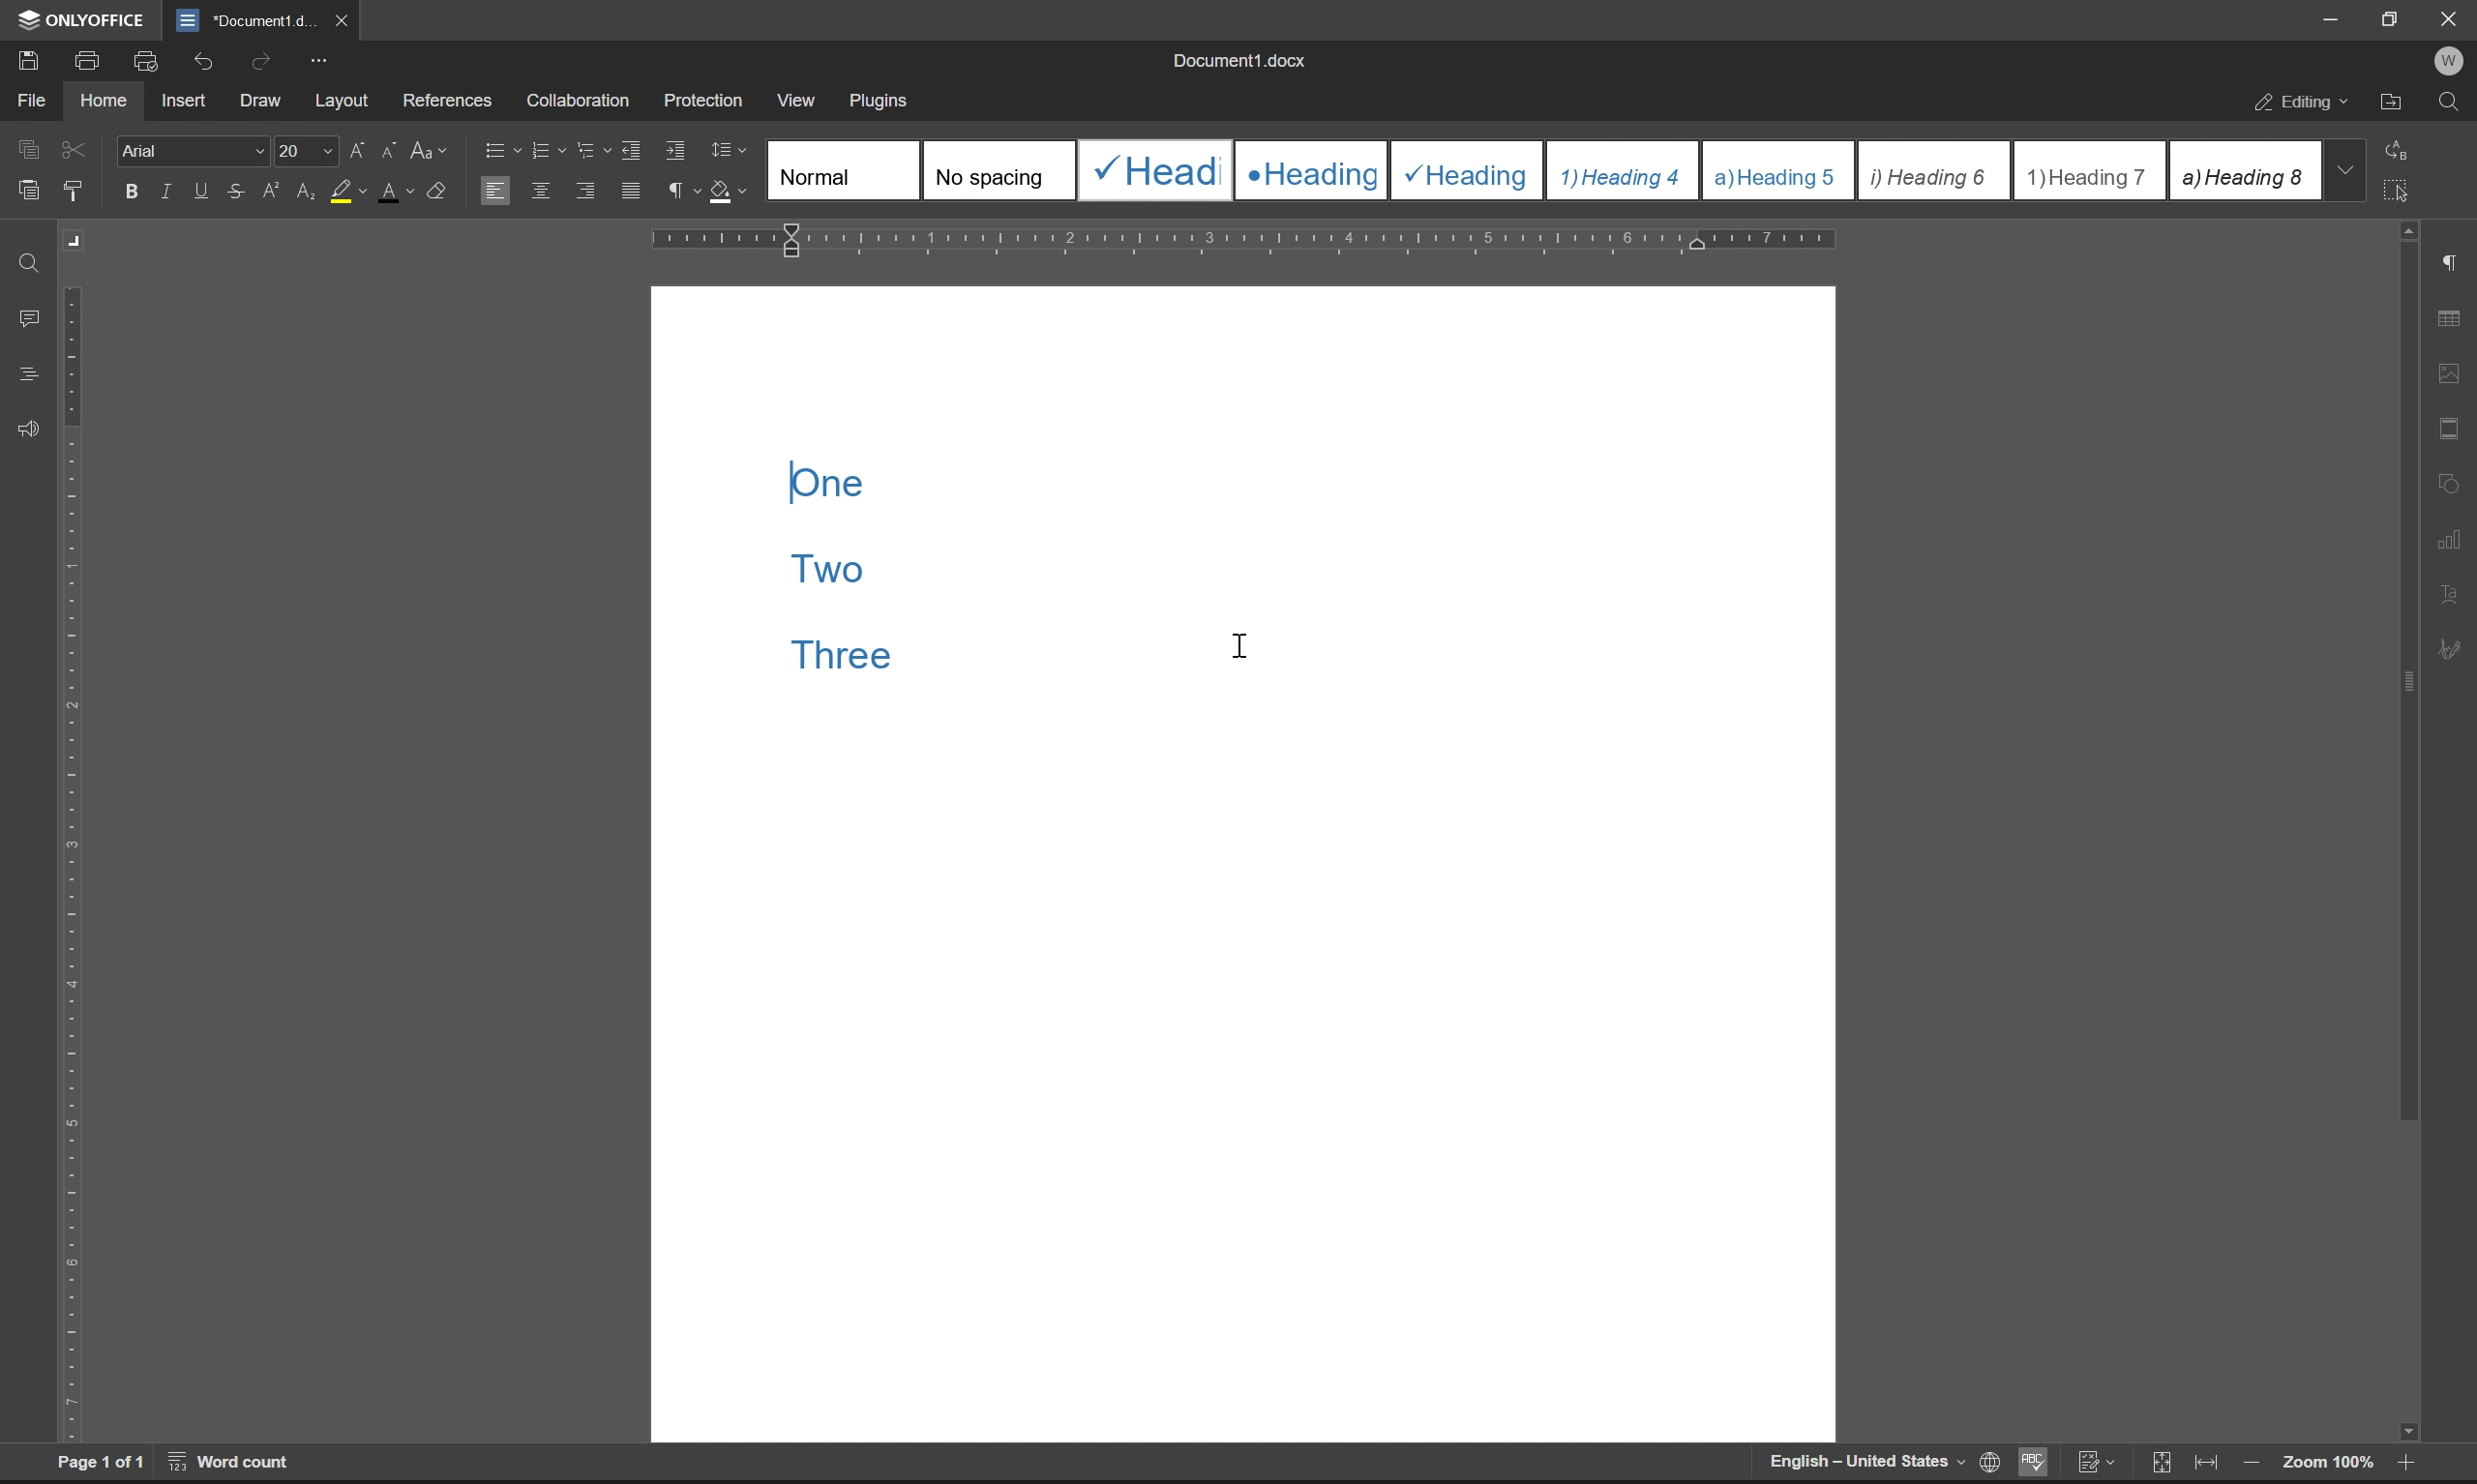 The height and width of the screenshot is (1484, 2477). Describe the element at coordinates (2451, 19) in the screenshot. I see `Close` at that location.